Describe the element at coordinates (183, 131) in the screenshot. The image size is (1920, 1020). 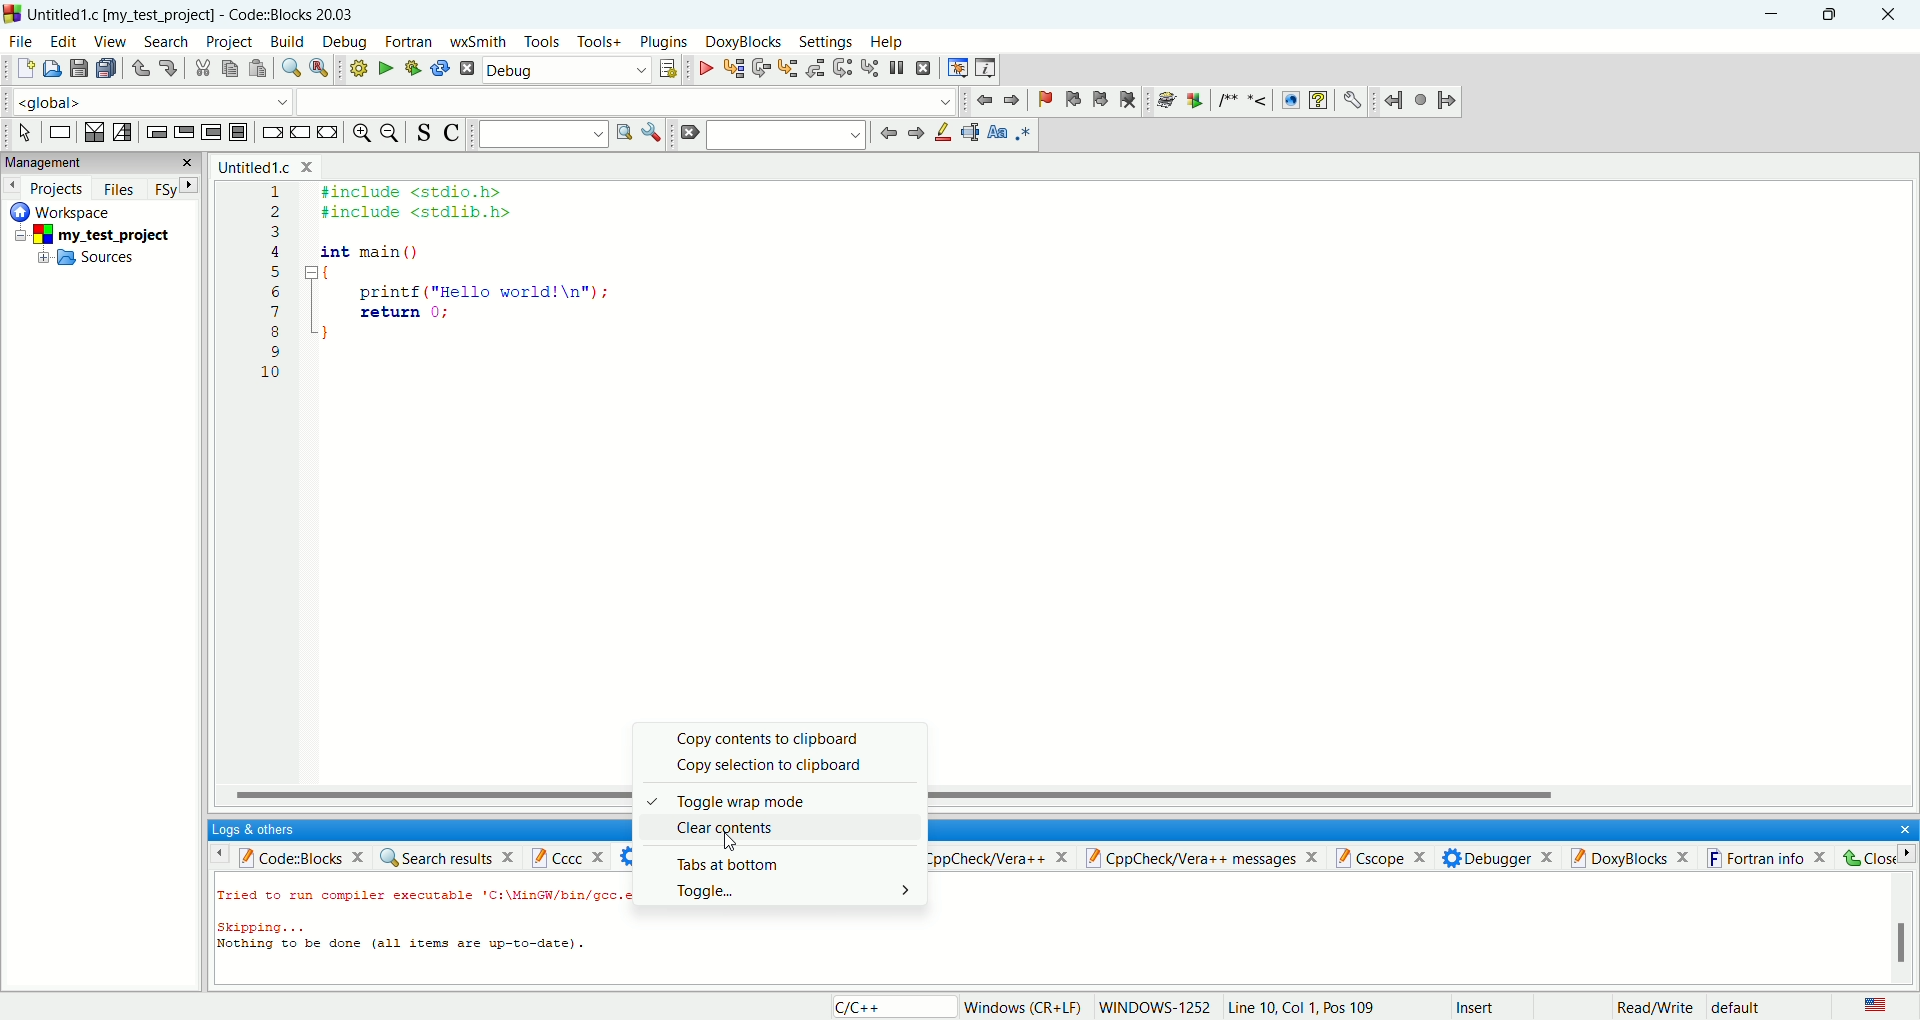
I see `exit condition loop` at that location.